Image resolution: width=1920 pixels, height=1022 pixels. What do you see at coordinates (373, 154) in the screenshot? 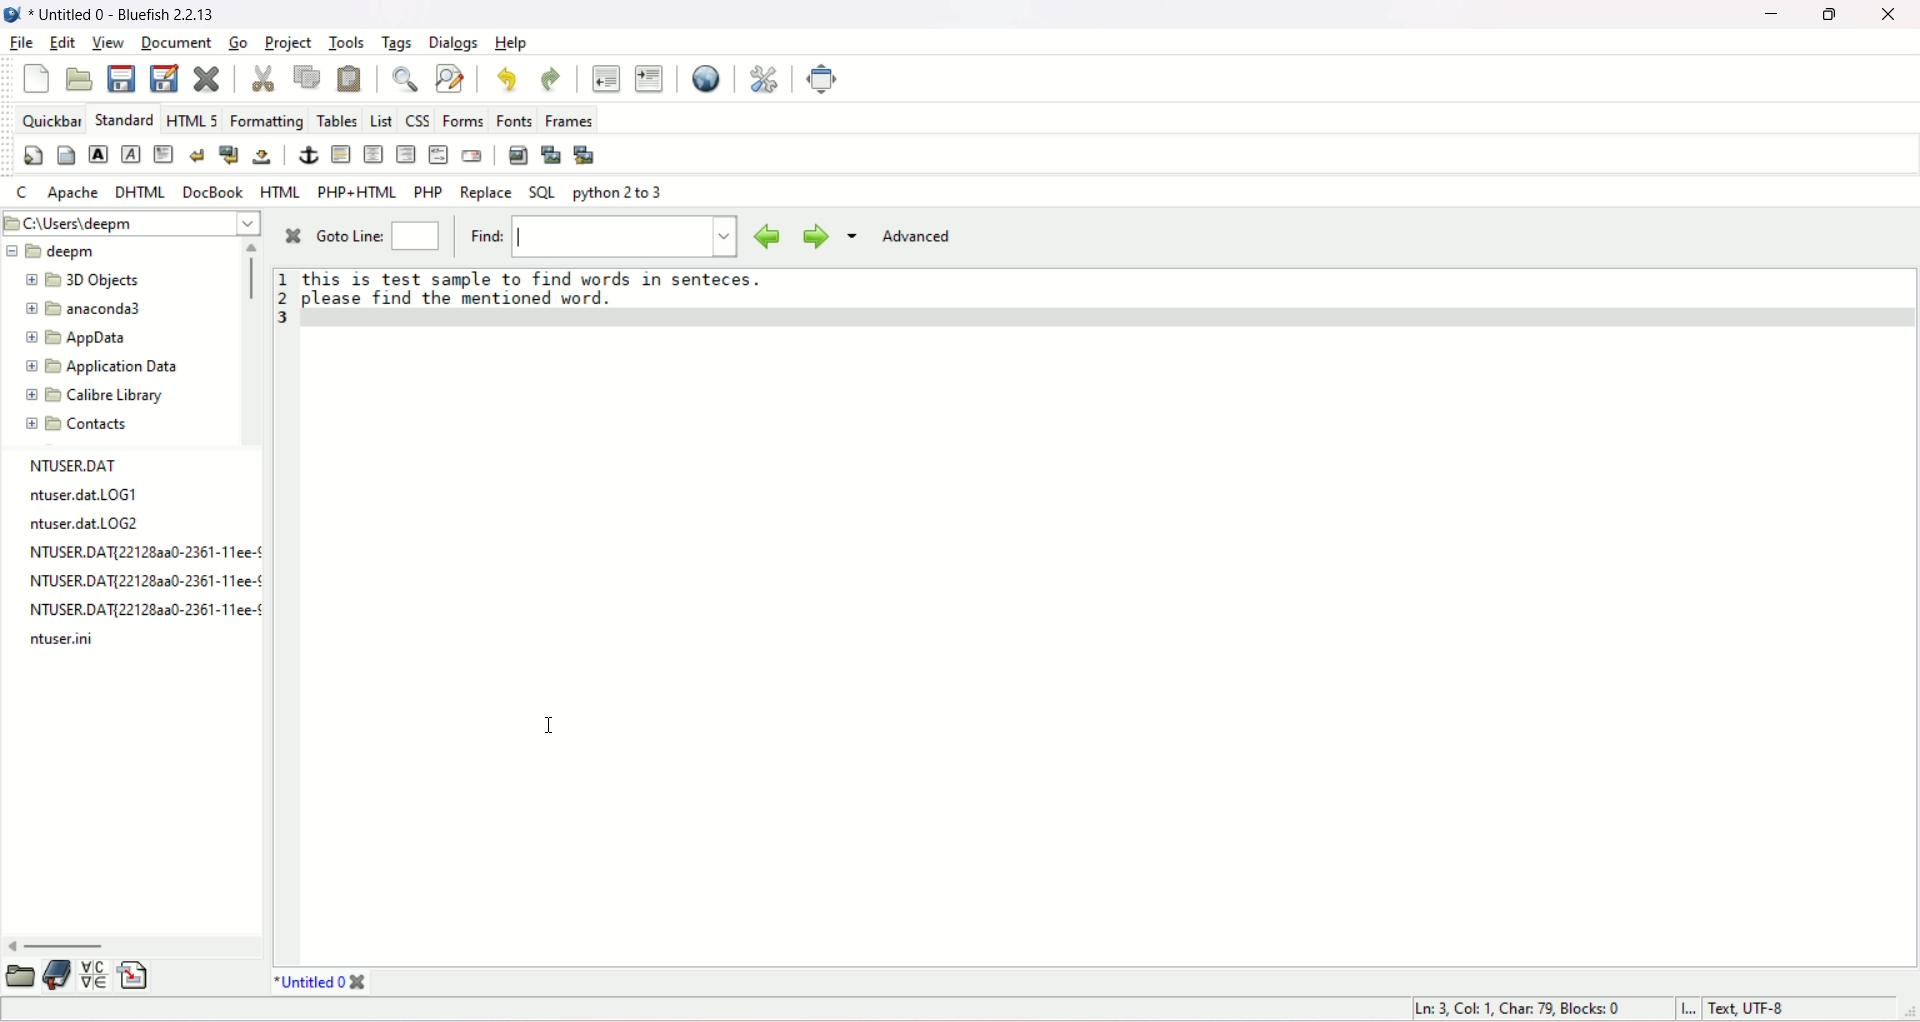
I see `center` at bounding box center [373, 154].